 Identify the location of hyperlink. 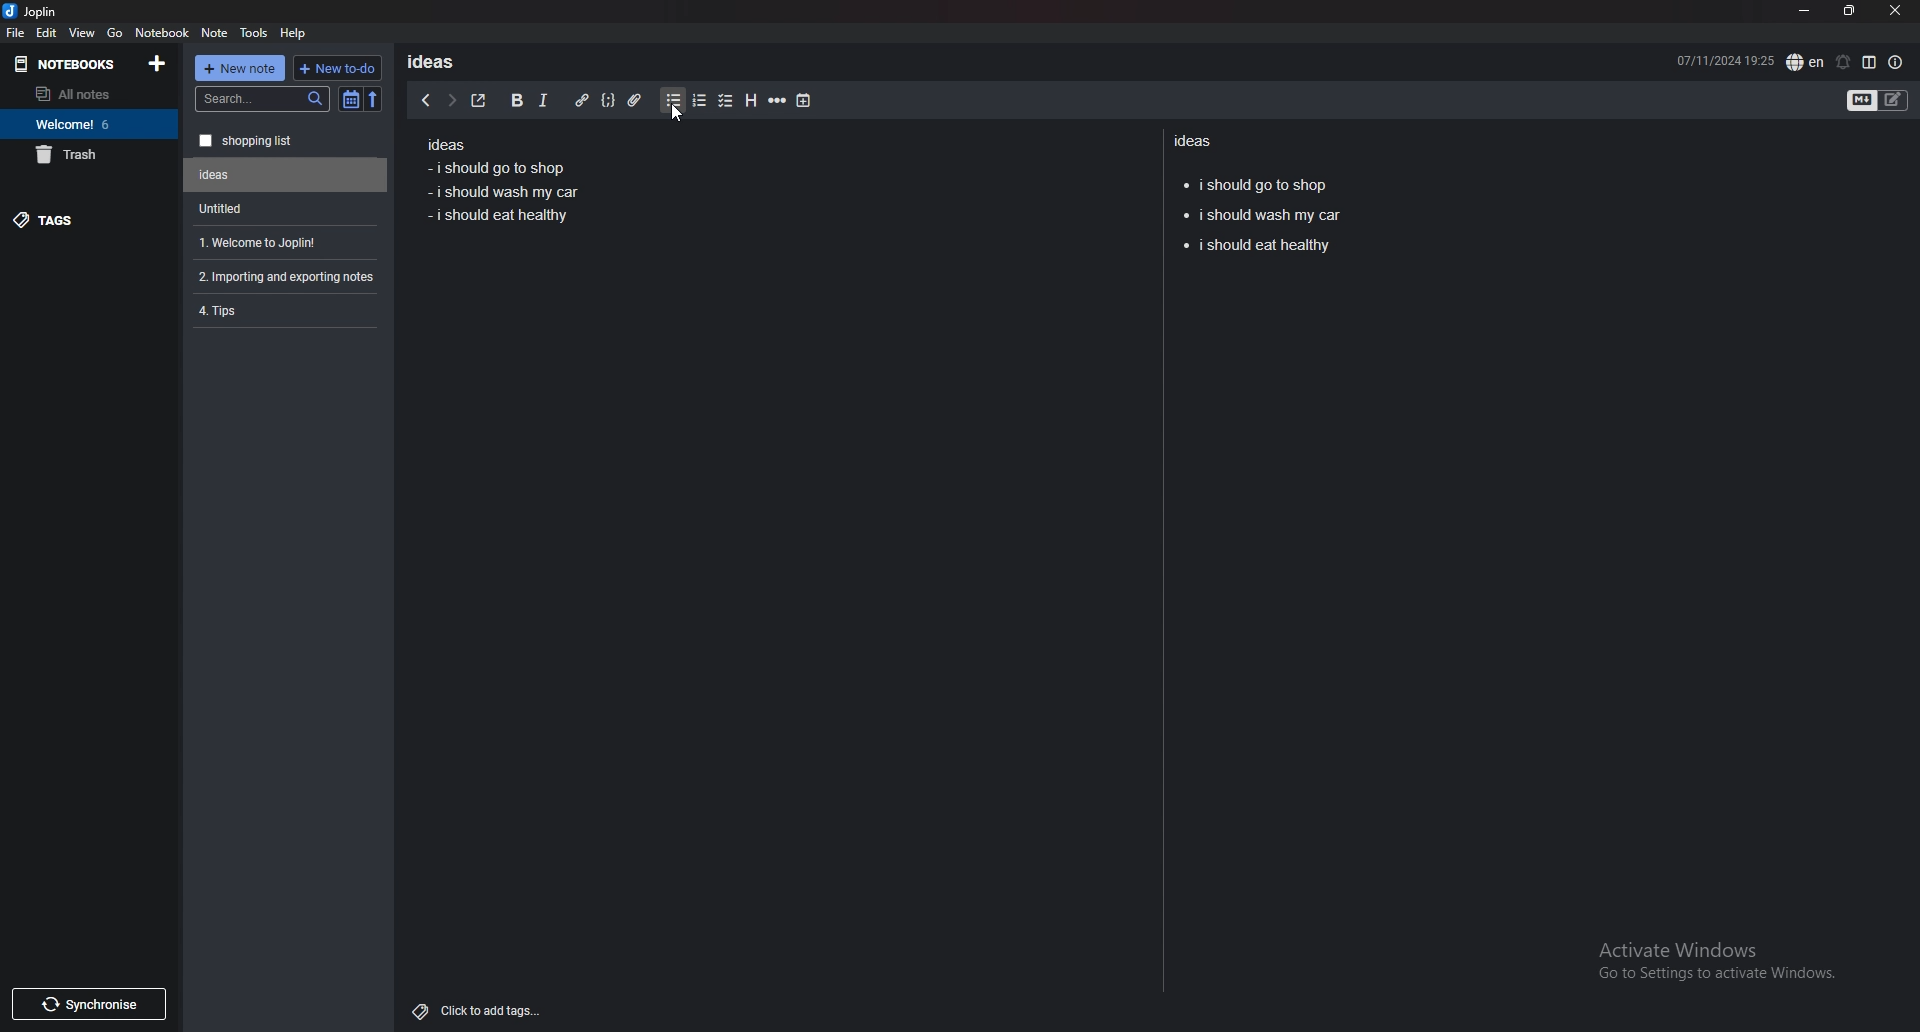
(581, 101).